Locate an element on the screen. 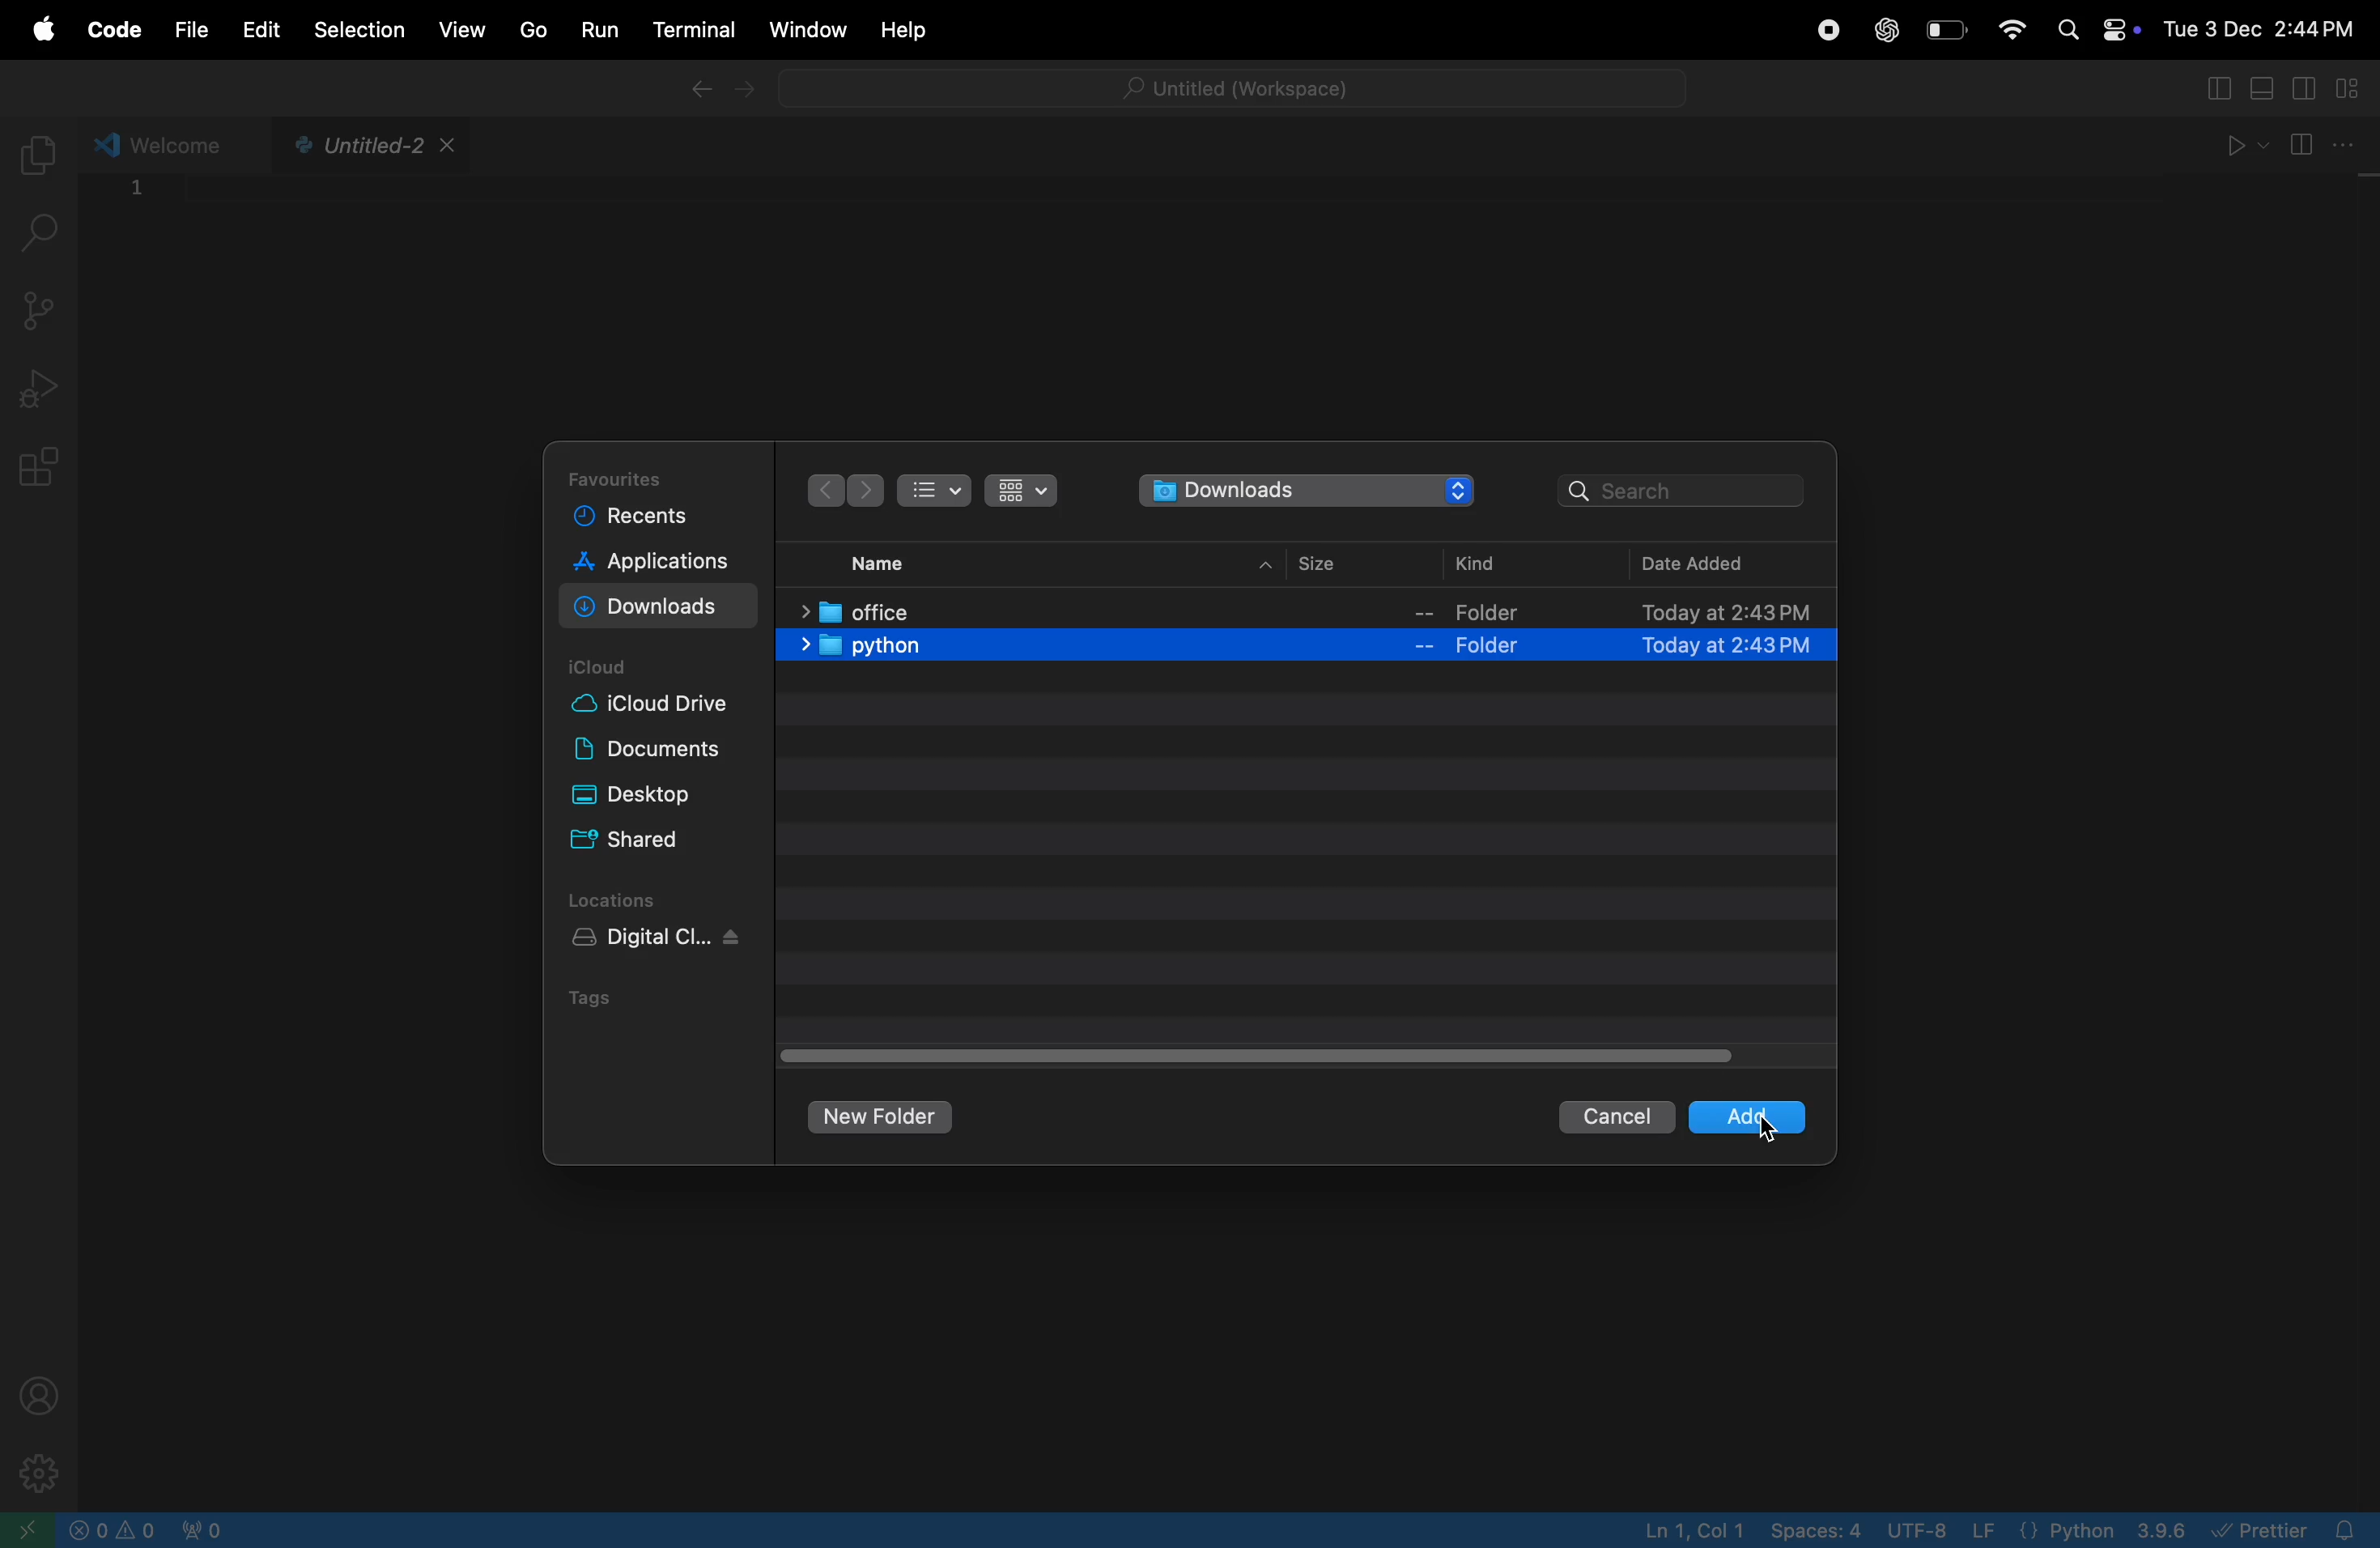 Image resolution: width=2380 pixels, height=1548 pixels. forward is located at coordinates (761, 92).